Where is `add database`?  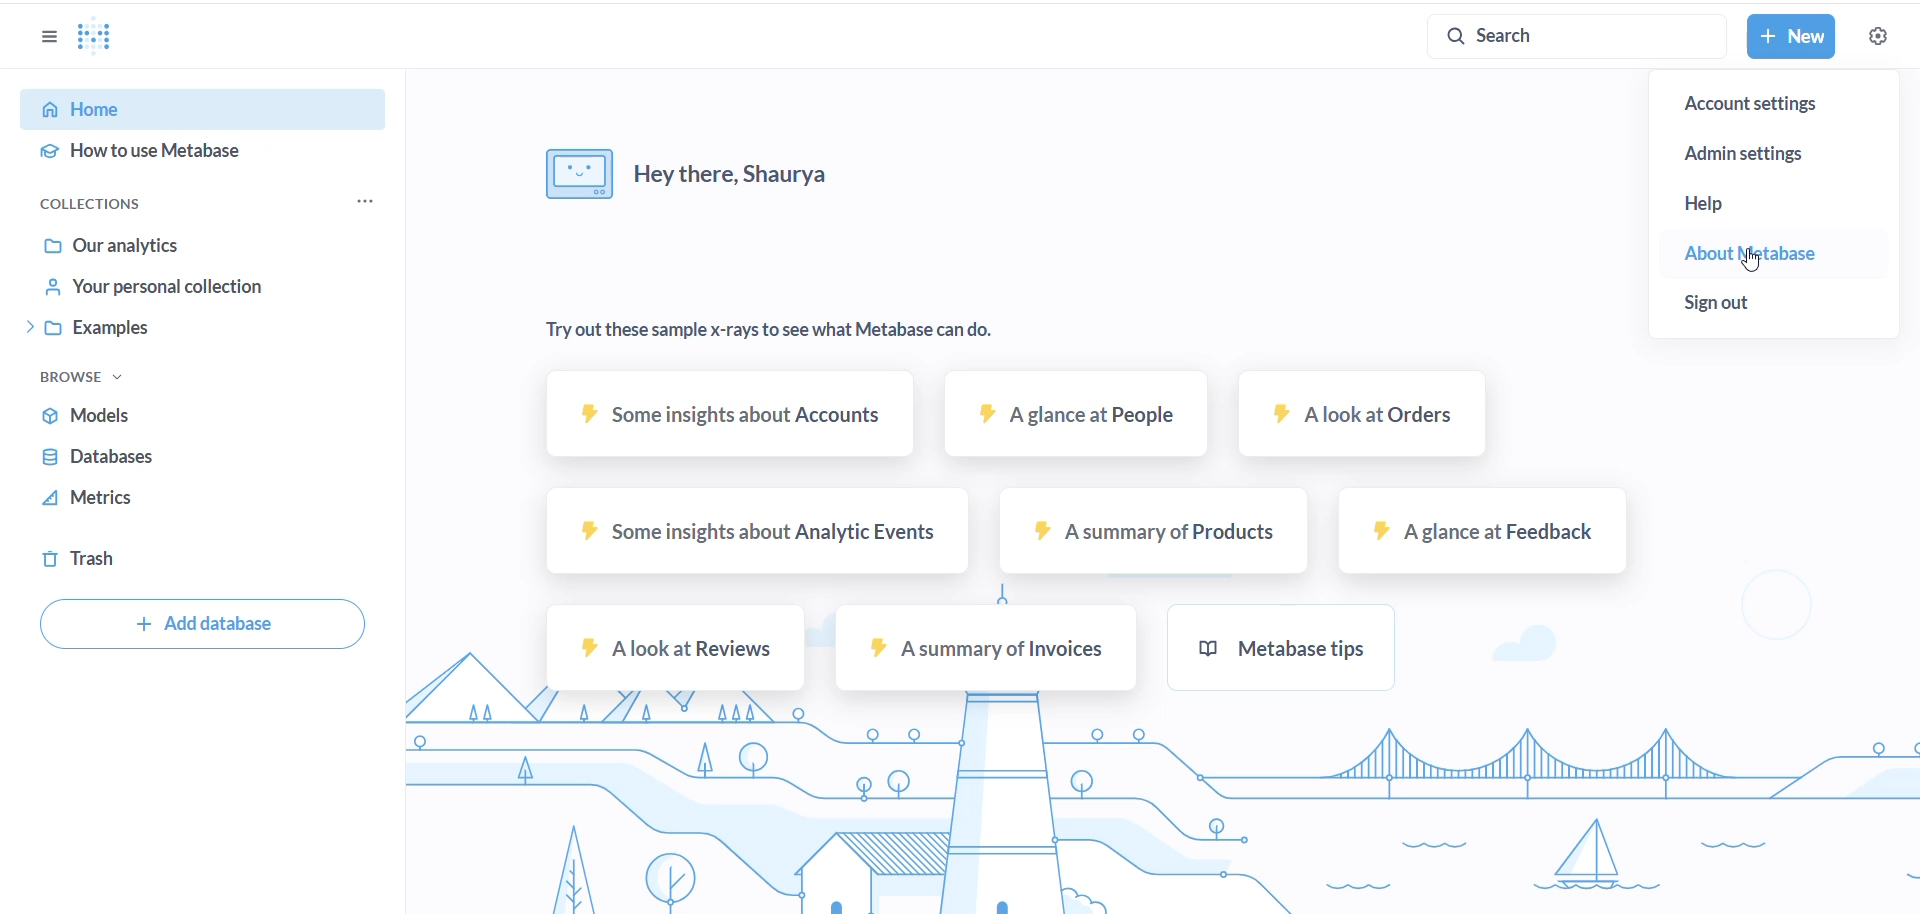 add database is located at coordinates (202, 627).